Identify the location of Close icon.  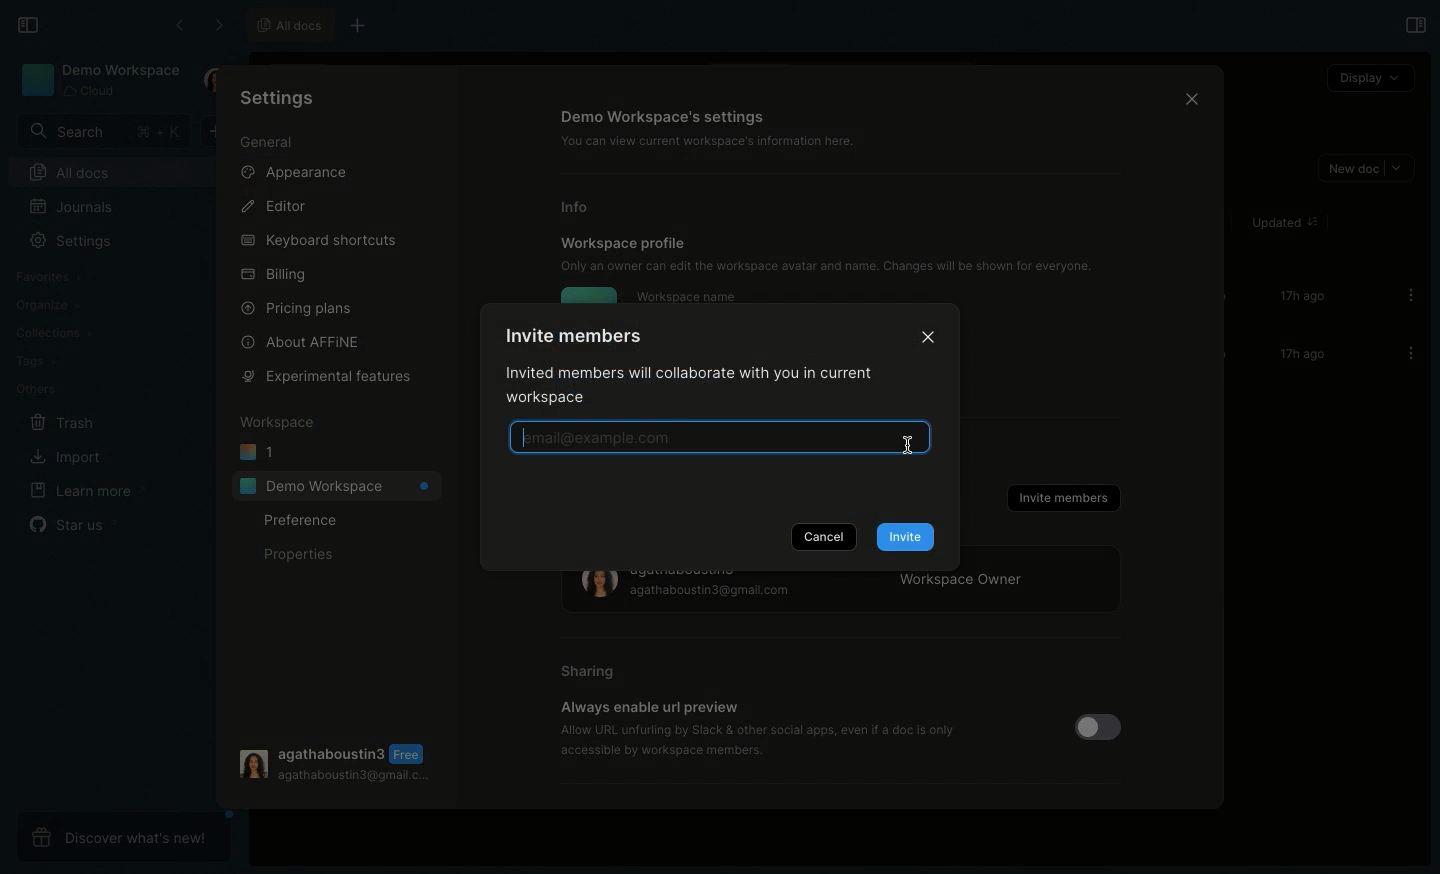
(1188, 97).